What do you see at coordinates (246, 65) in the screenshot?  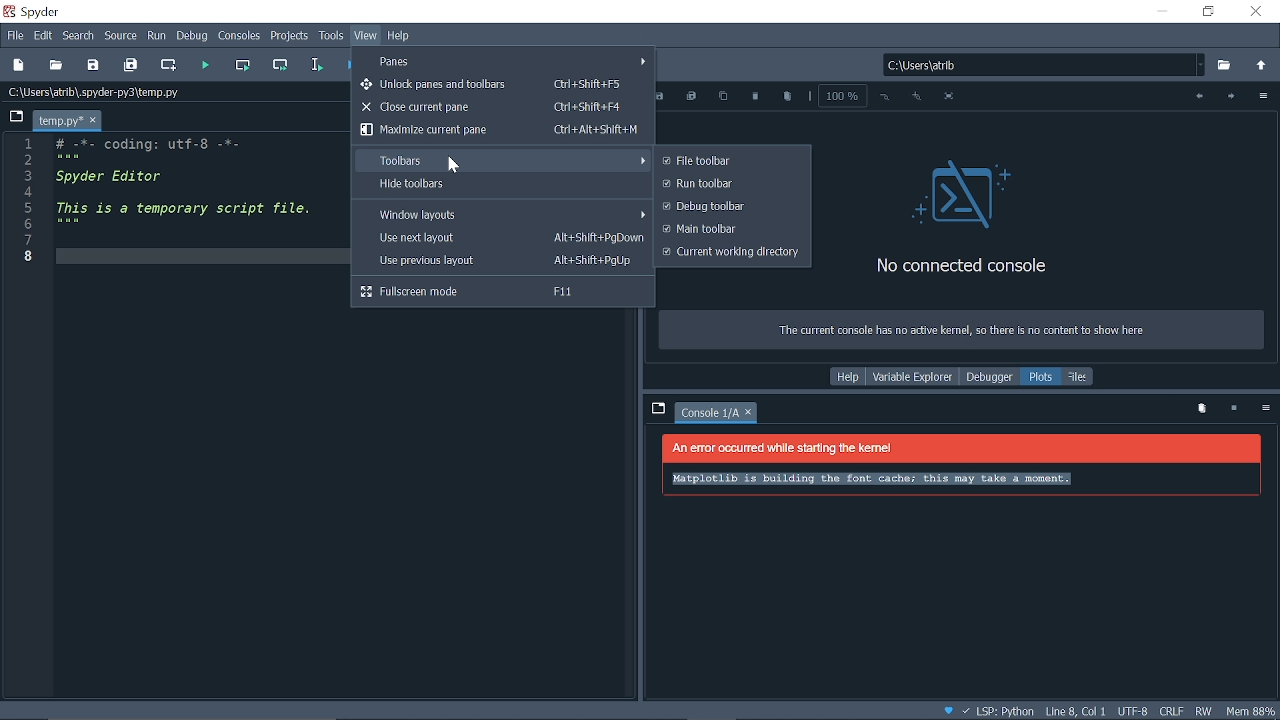 I see `Run current cell` at bounding box center [246, 65].